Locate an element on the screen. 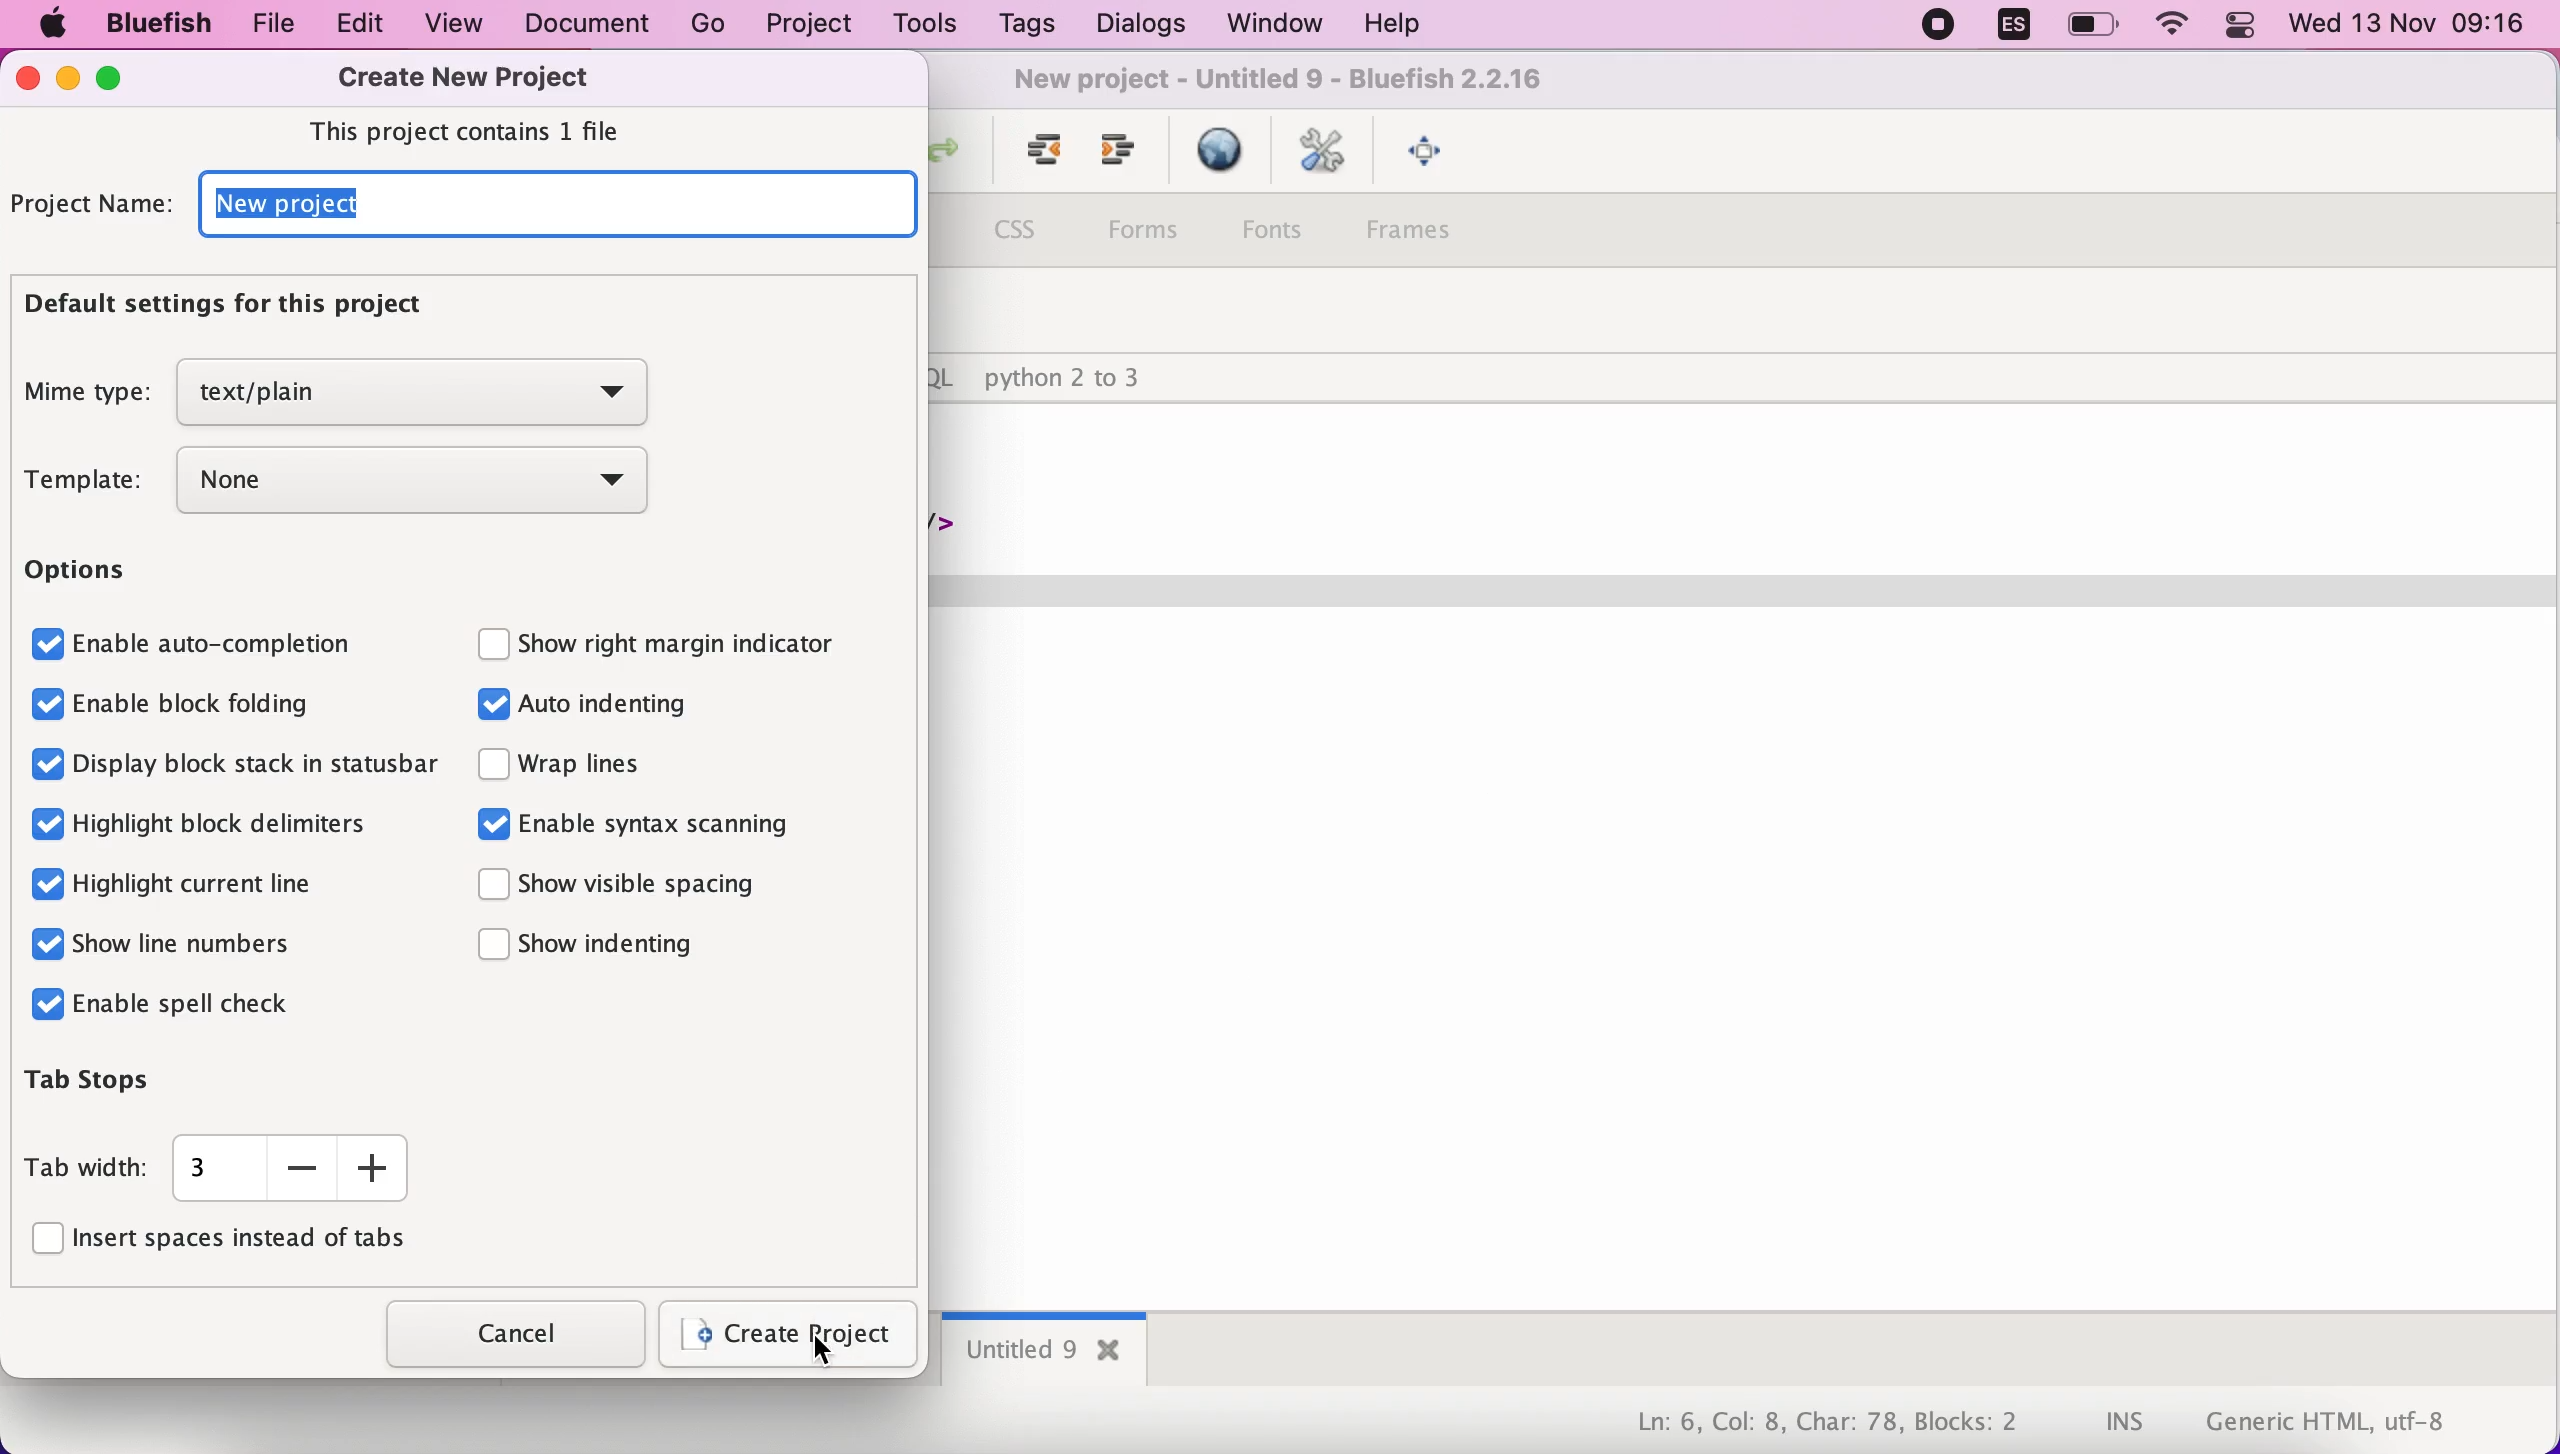  bluefish is located at coordinates (149, 23).